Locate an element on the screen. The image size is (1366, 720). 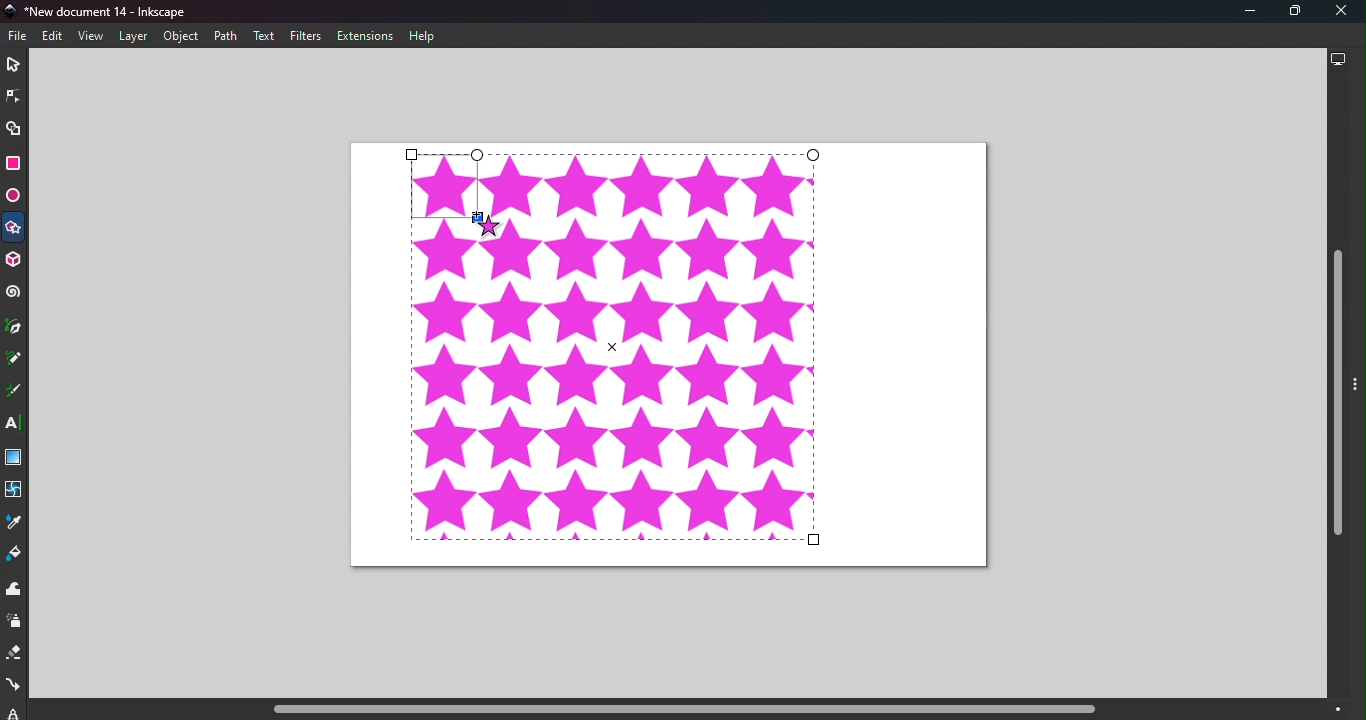
Document name is located at coordinates (104, 11).